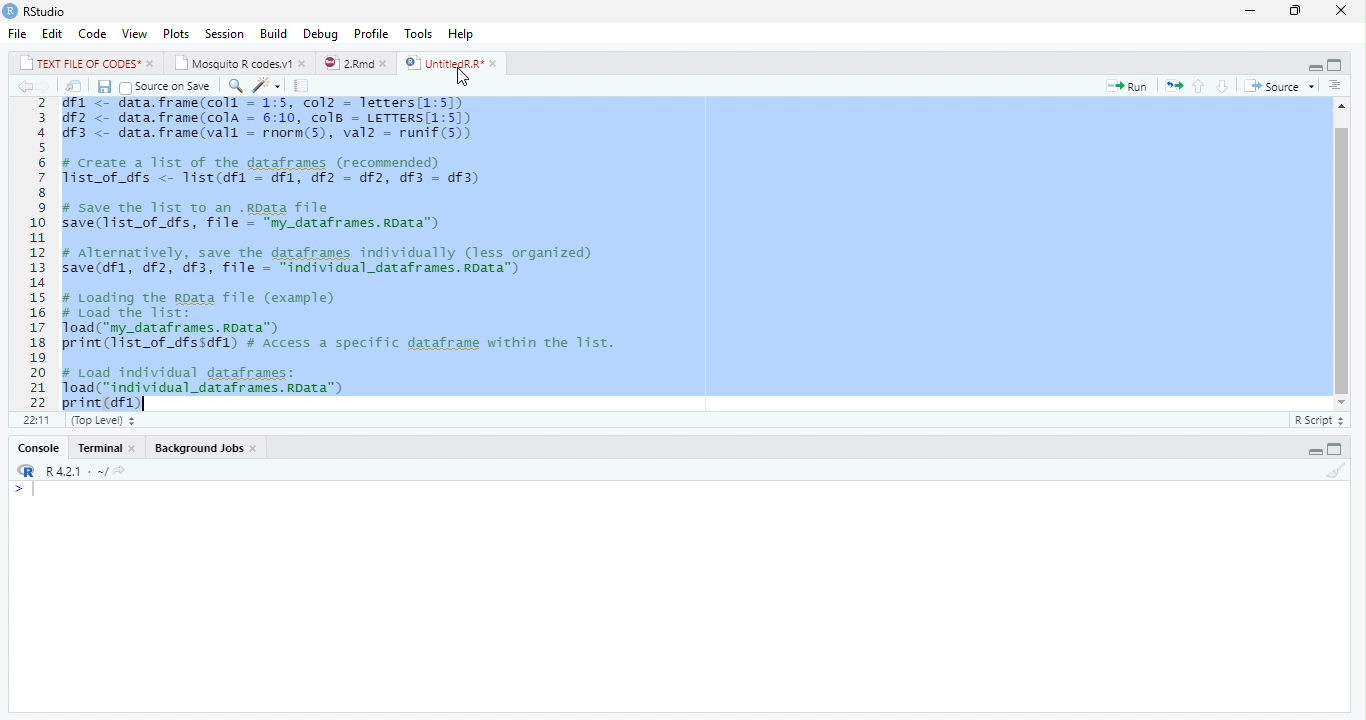 The height and width of the screenshot is (720, 1366). Describe the element at coordinates (421, 33) in the screenshot. I see `Tools` at that location.